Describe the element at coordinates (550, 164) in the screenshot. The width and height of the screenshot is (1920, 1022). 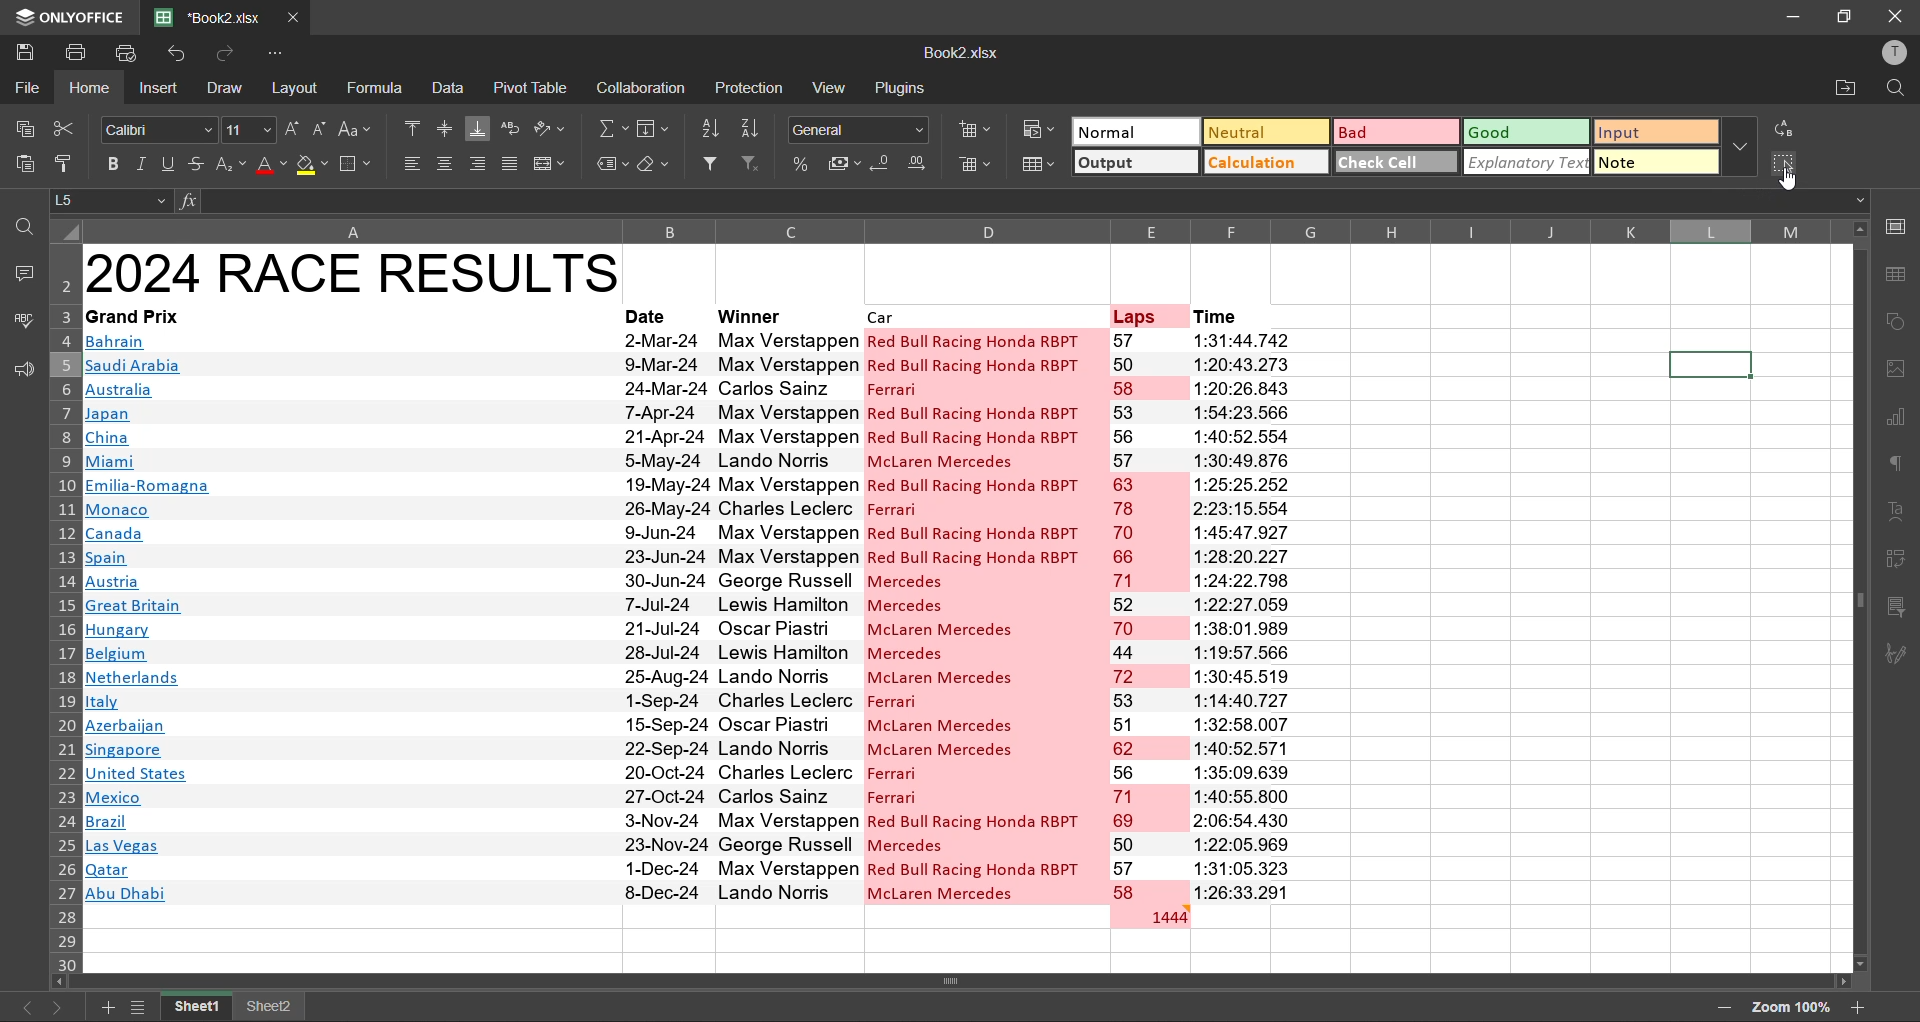
I see `merge and center` at that location.